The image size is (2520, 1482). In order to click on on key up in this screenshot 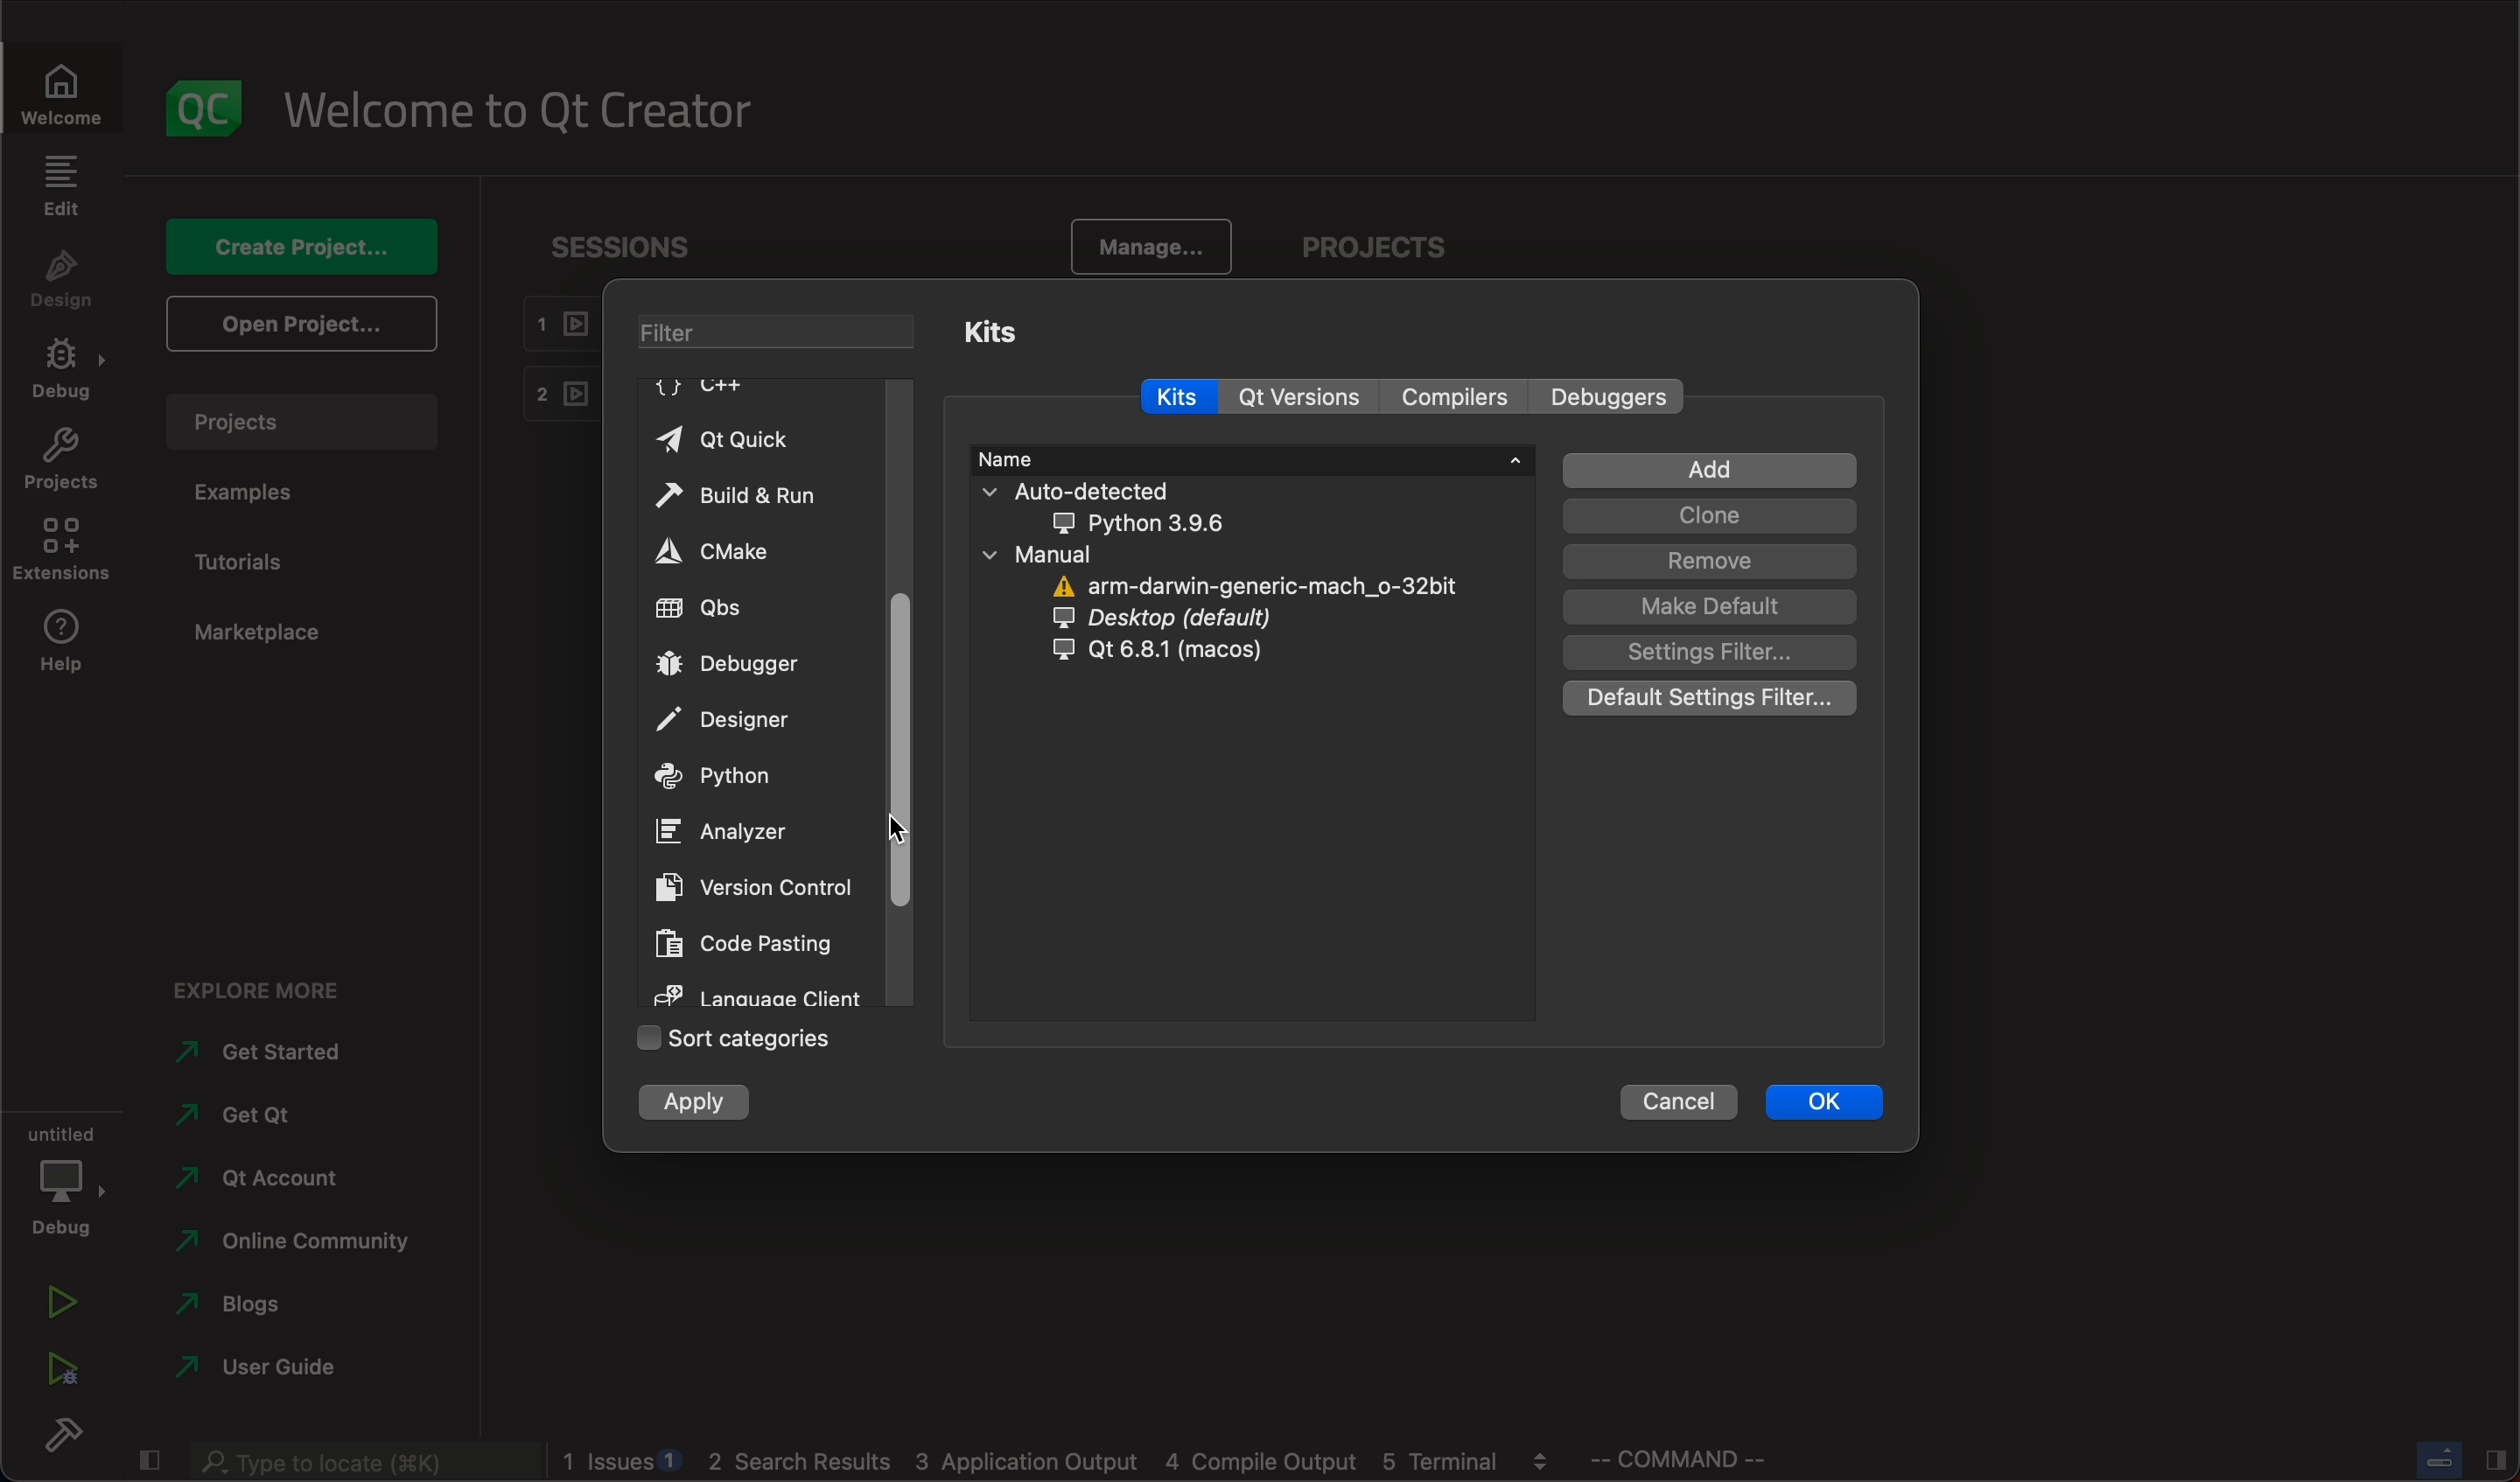, I will do `click(903, 828)`.